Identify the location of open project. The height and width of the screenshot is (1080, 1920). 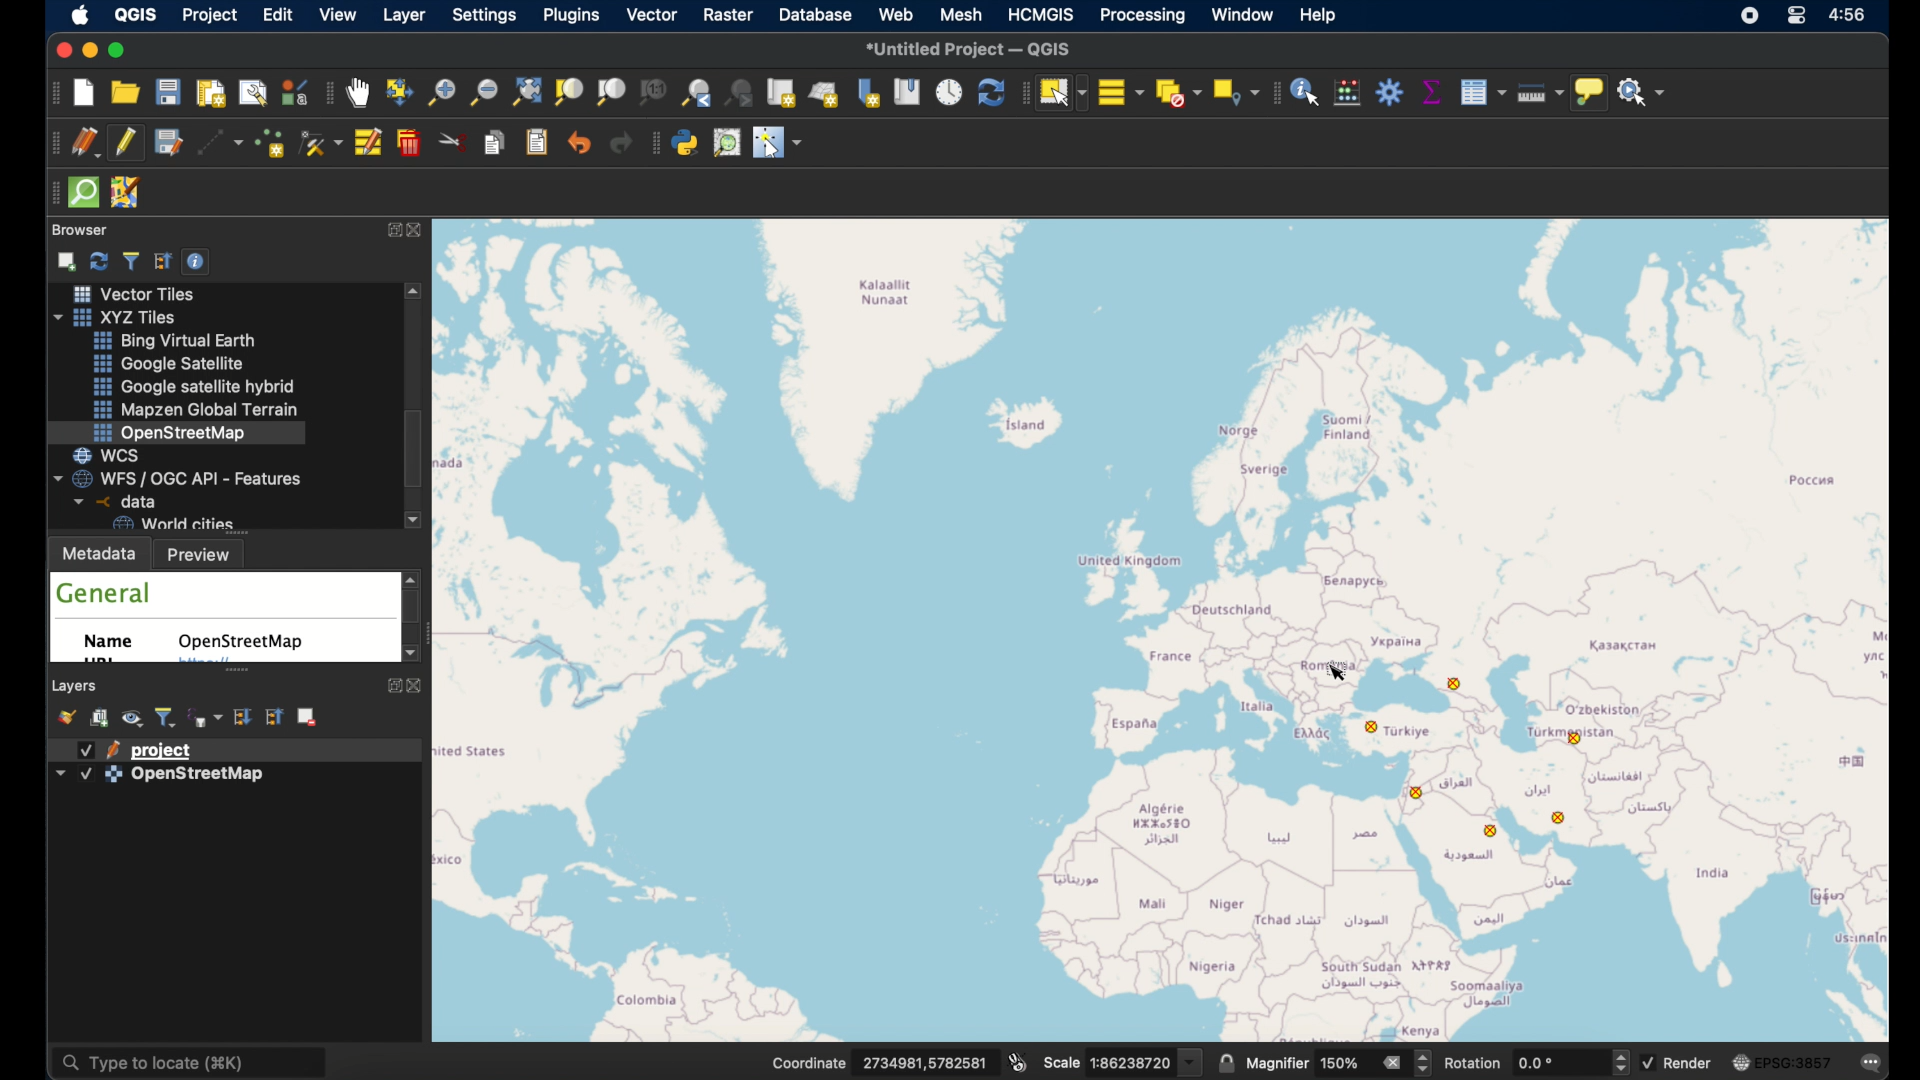
(124, 92).